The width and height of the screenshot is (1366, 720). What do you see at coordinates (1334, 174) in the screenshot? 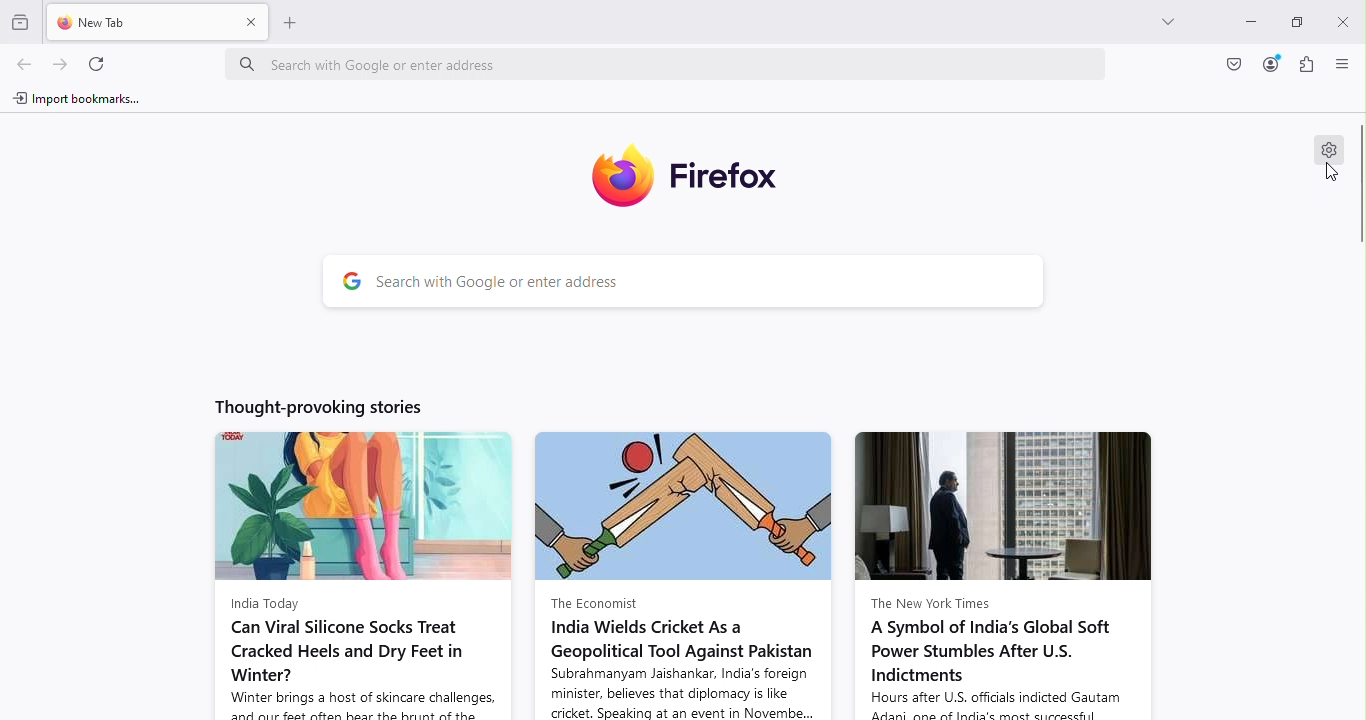
I see `Cursor` at bounding box center [1334, 174].